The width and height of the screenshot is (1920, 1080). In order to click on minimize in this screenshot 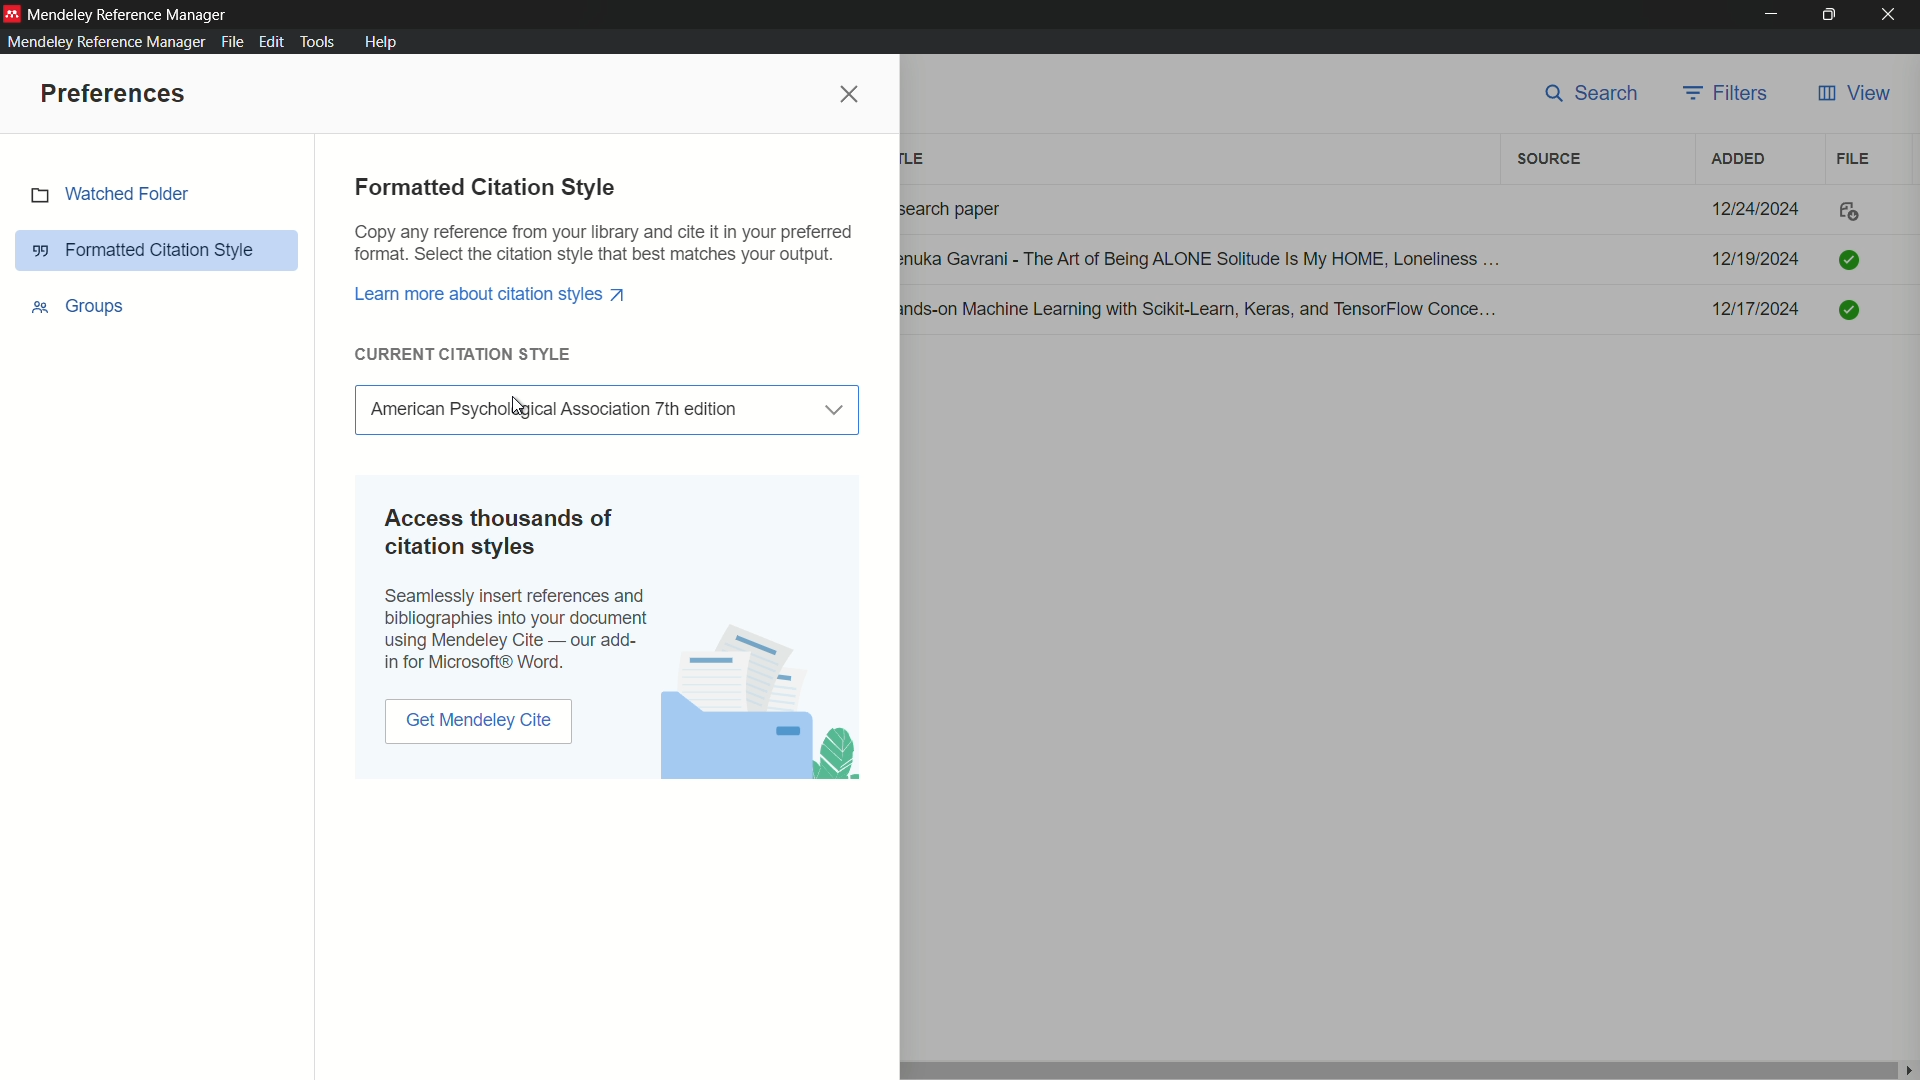, I will do `click(1769, 15)`.